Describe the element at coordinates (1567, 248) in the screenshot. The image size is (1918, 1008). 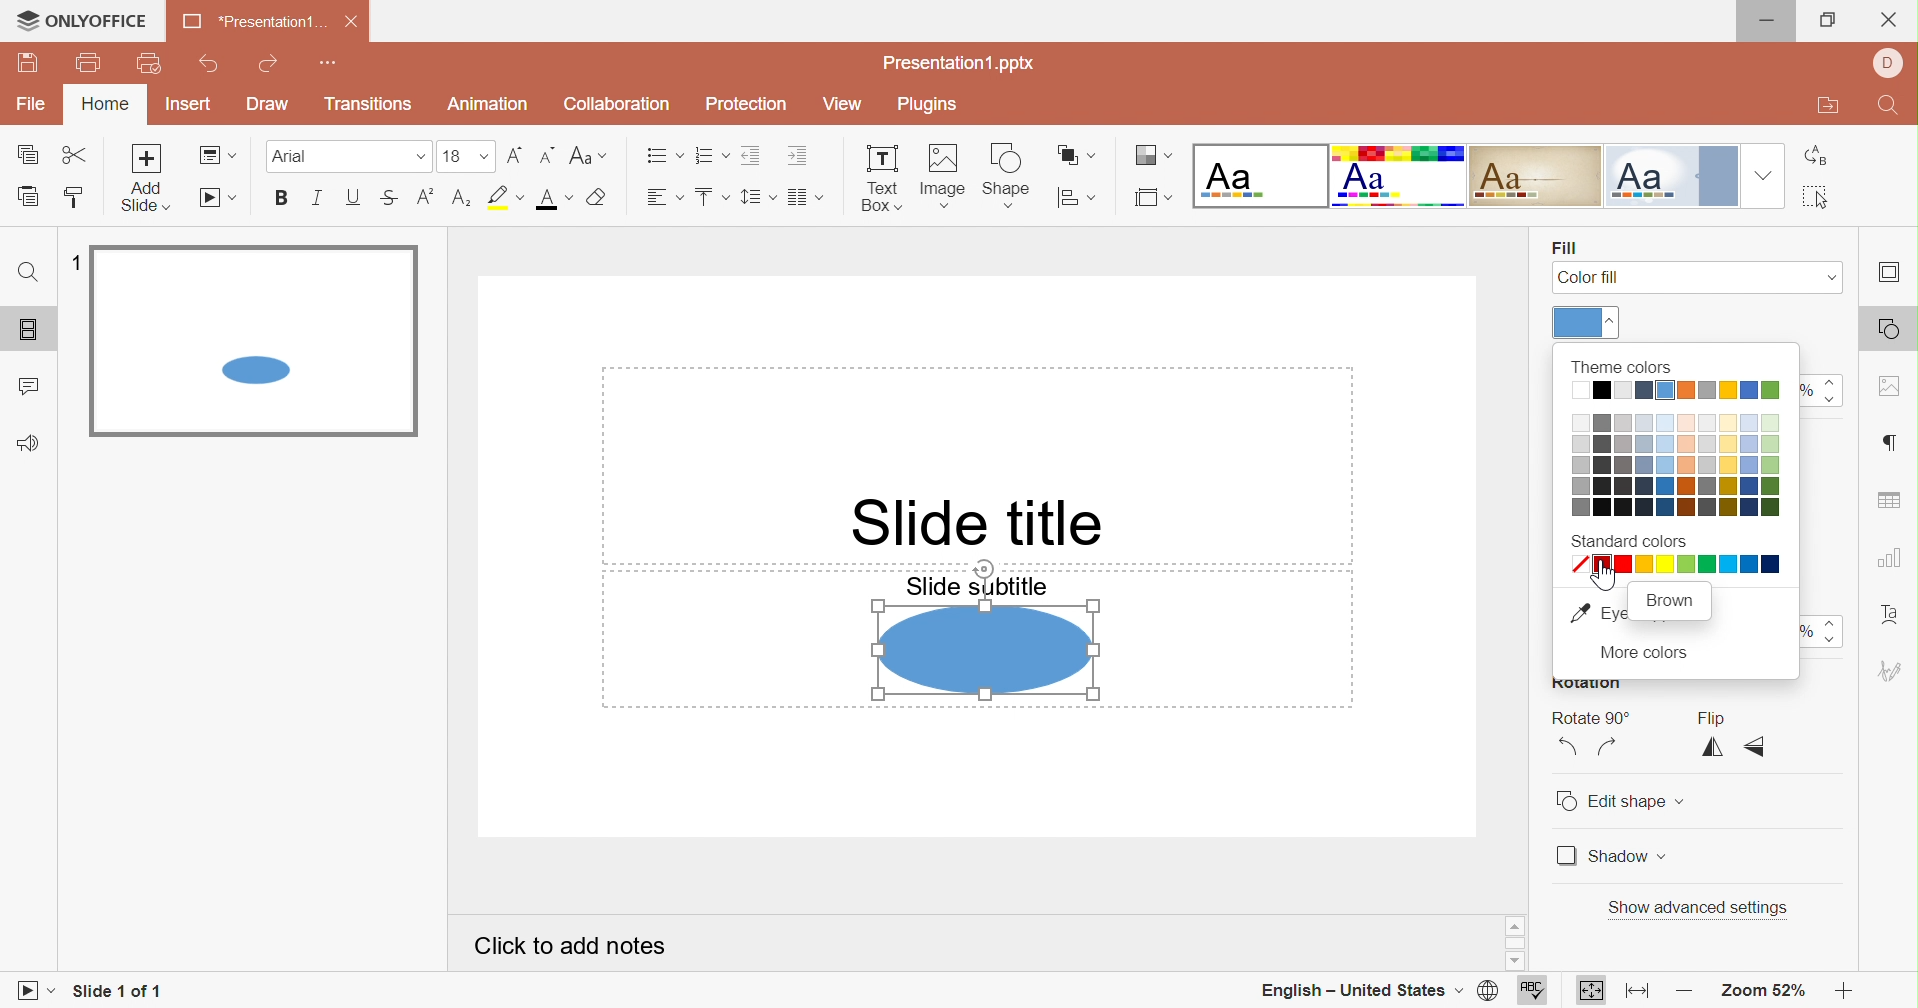
I see `Fill` at that location.